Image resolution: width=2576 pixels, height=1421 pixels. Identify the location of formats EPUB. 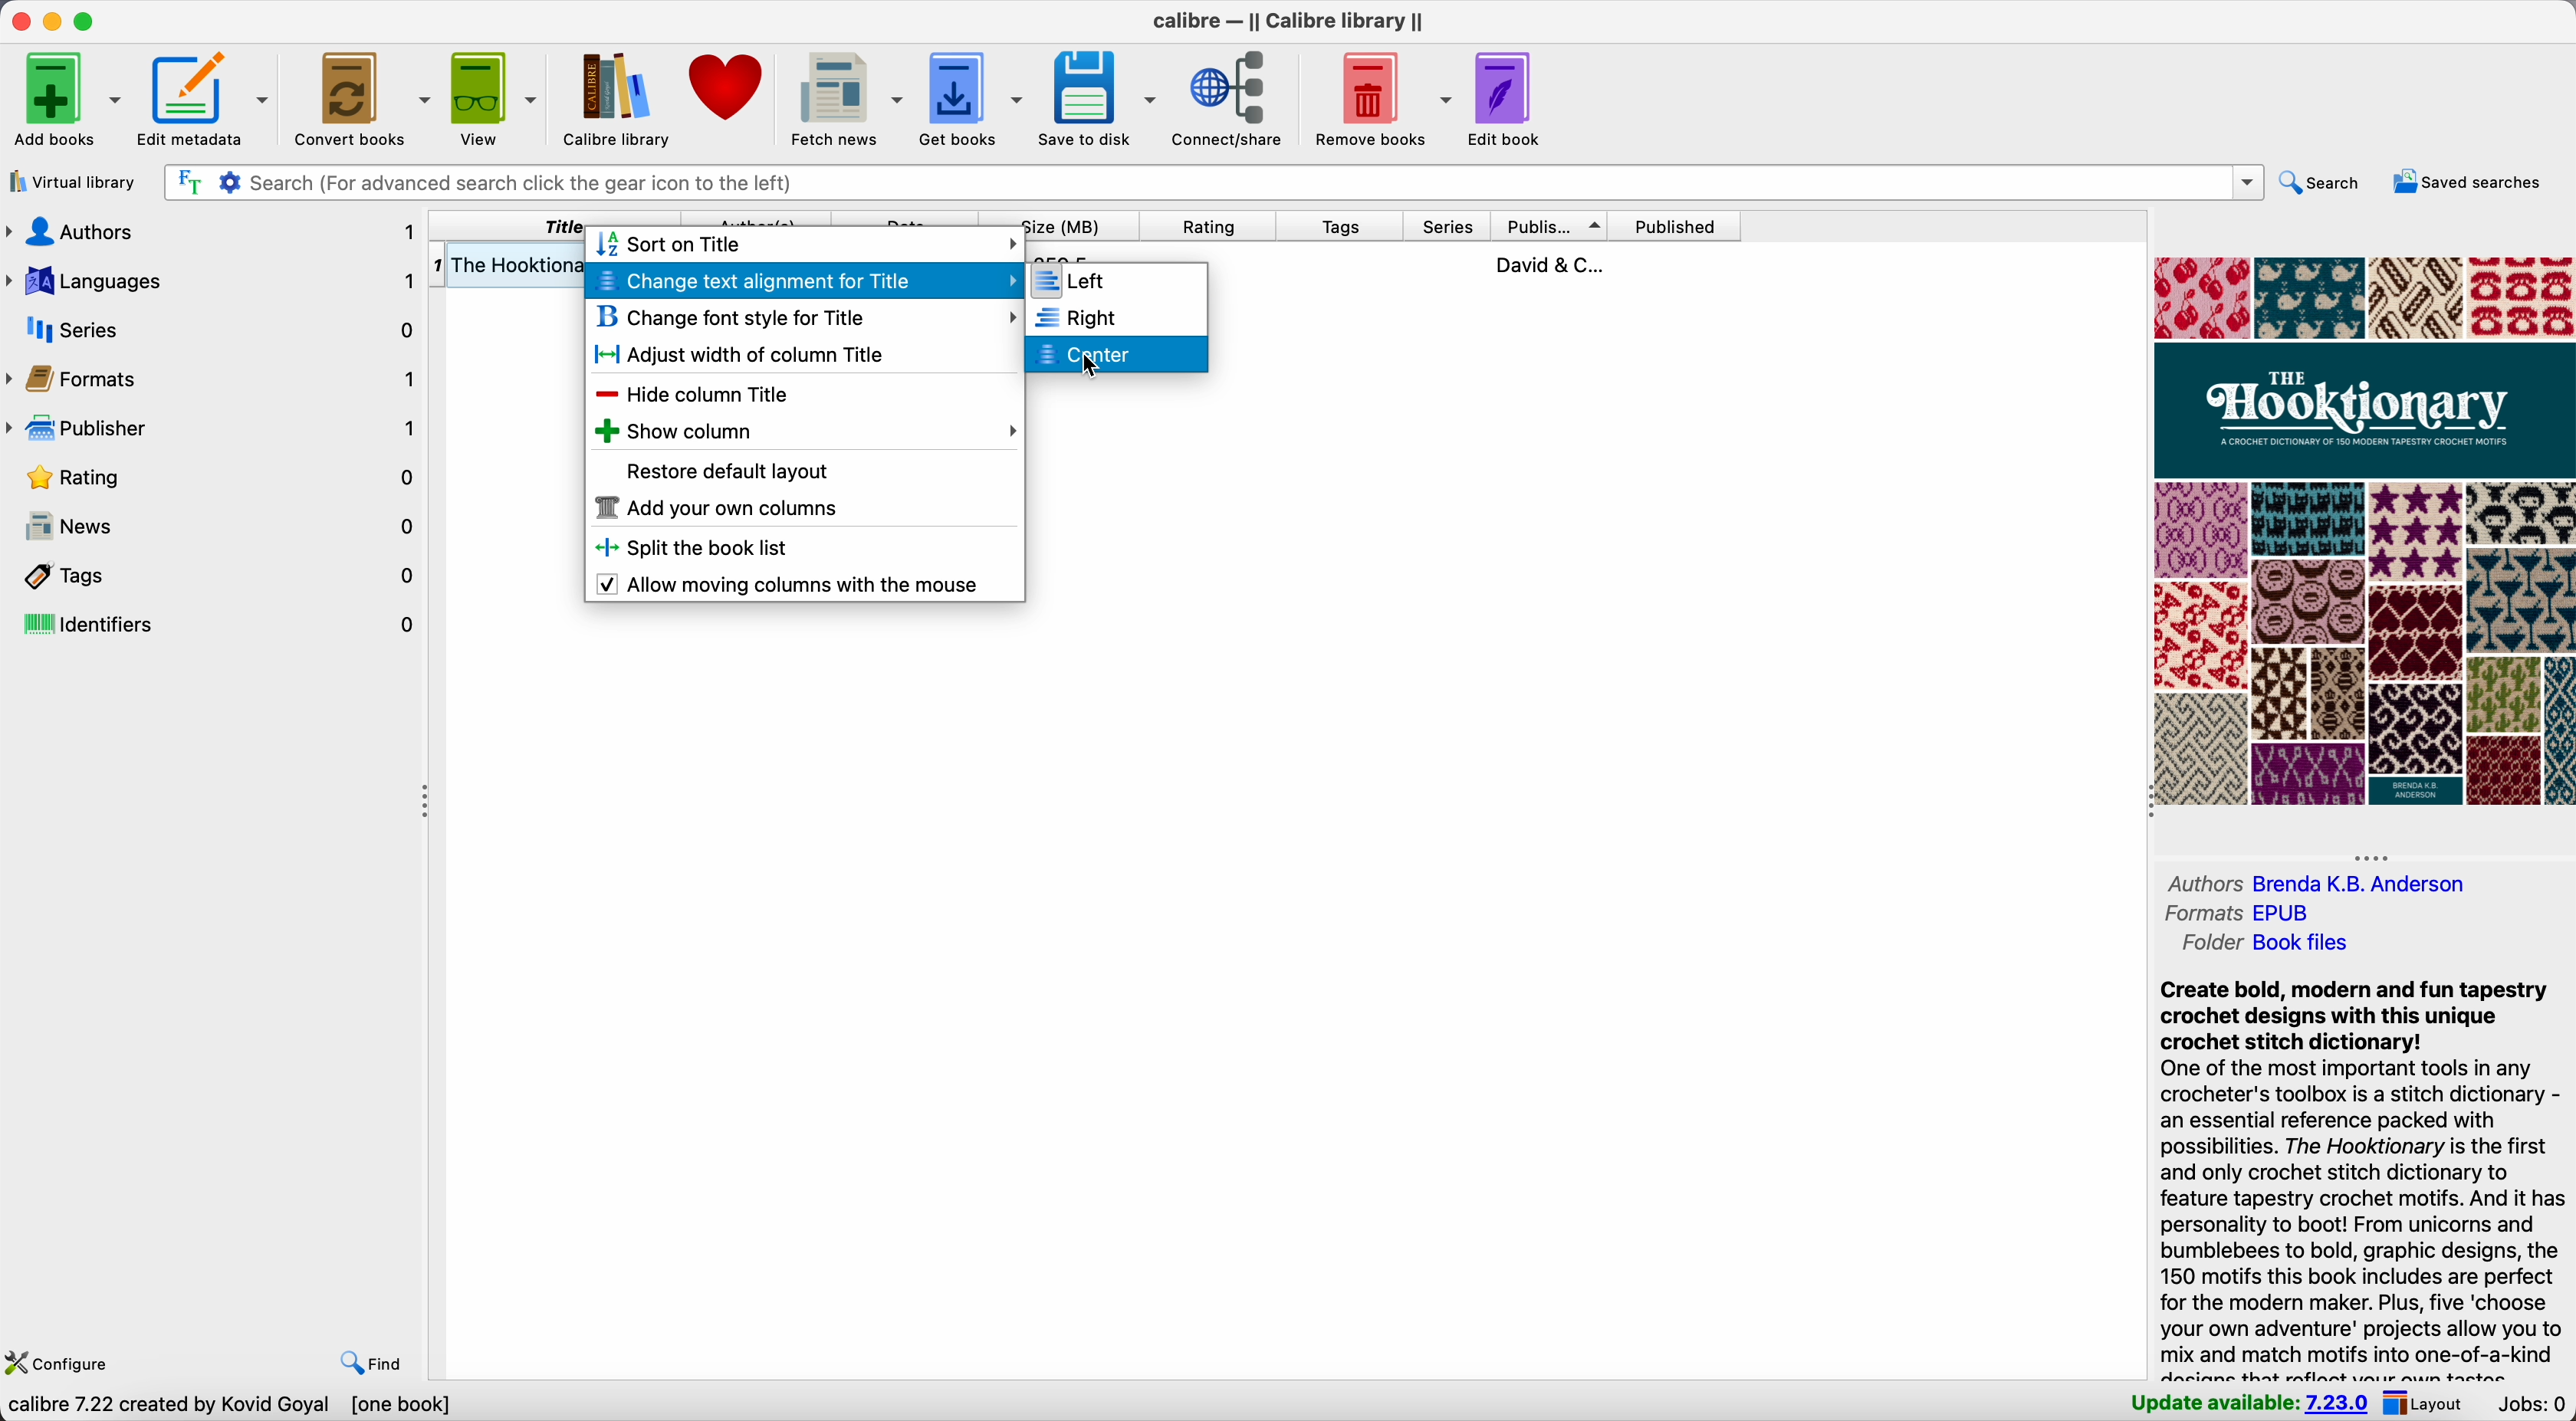
(2236, 913).